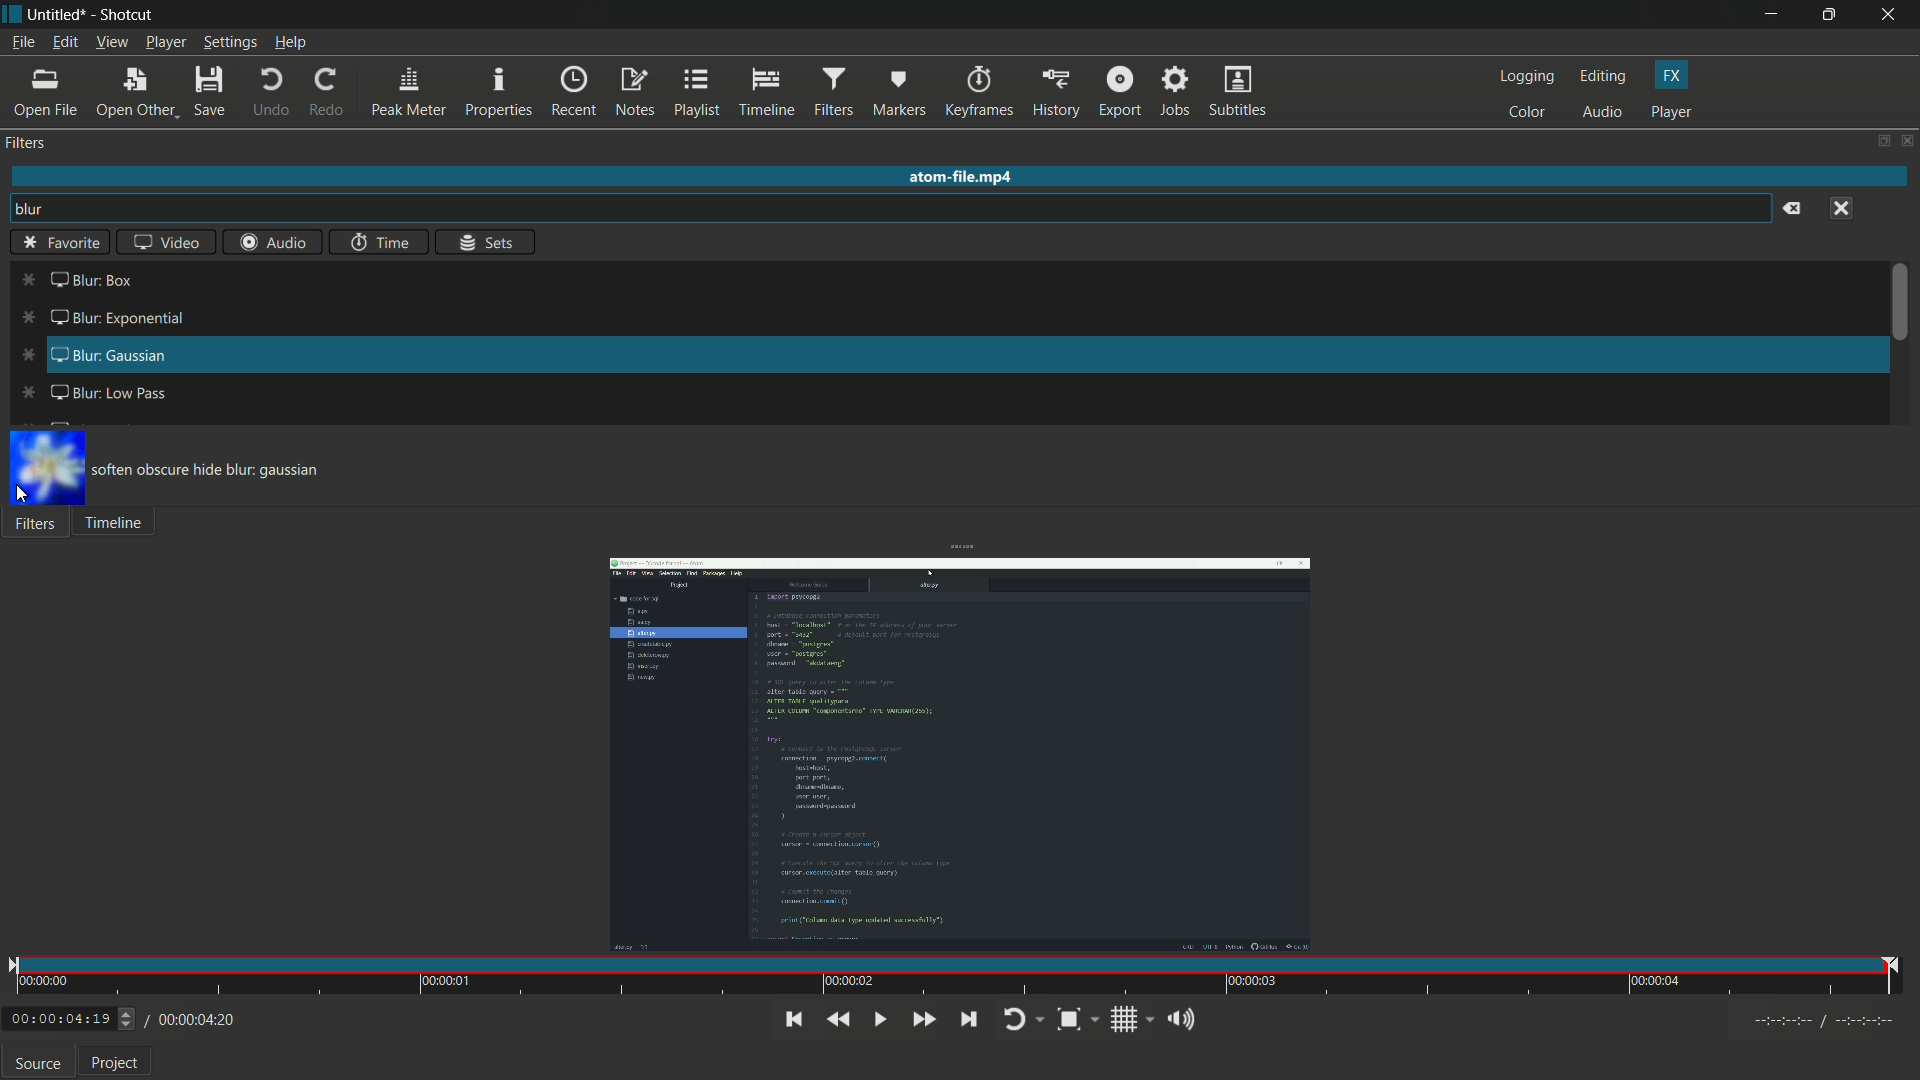 The width and height of the screenshot is (1920, 1080). I want to click on undo, so click(268, 93).